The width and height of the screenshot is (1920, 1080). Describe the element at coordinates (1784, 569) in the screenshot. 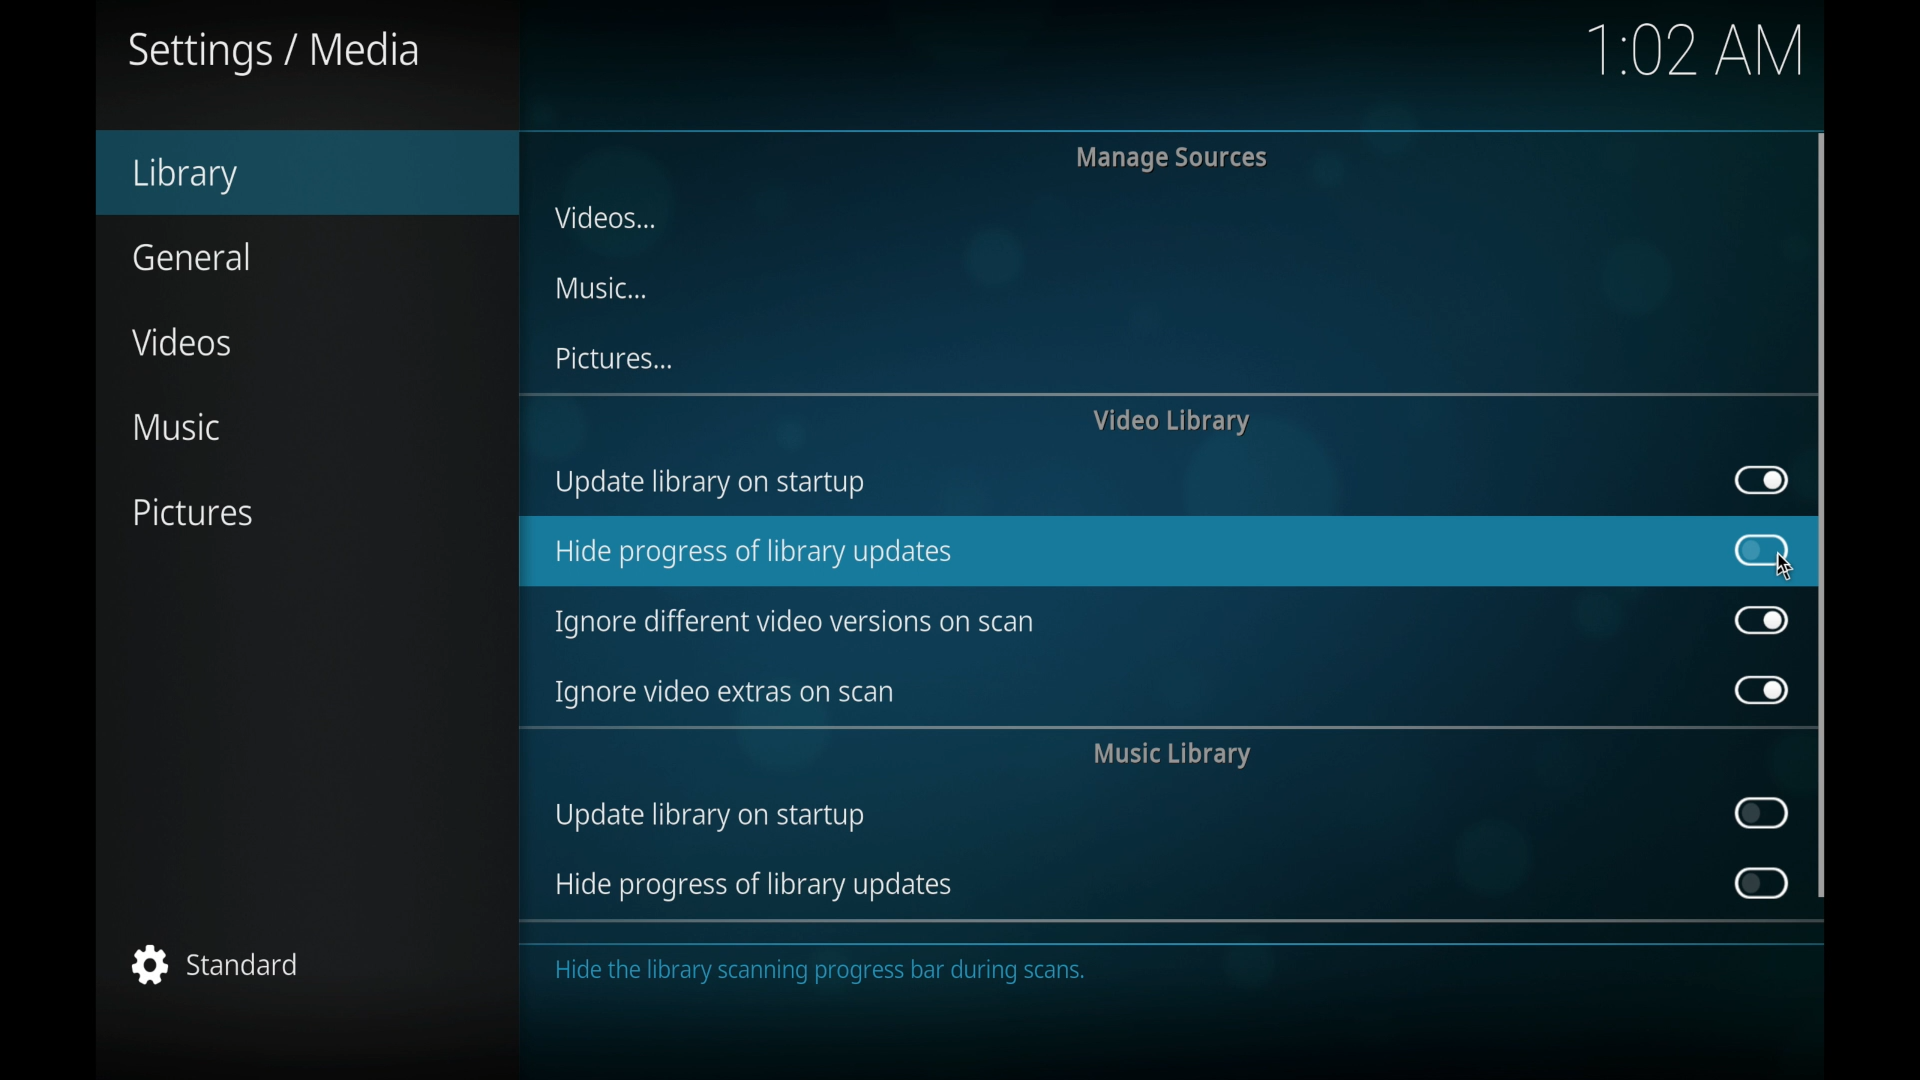

I see `cursor` at that location.